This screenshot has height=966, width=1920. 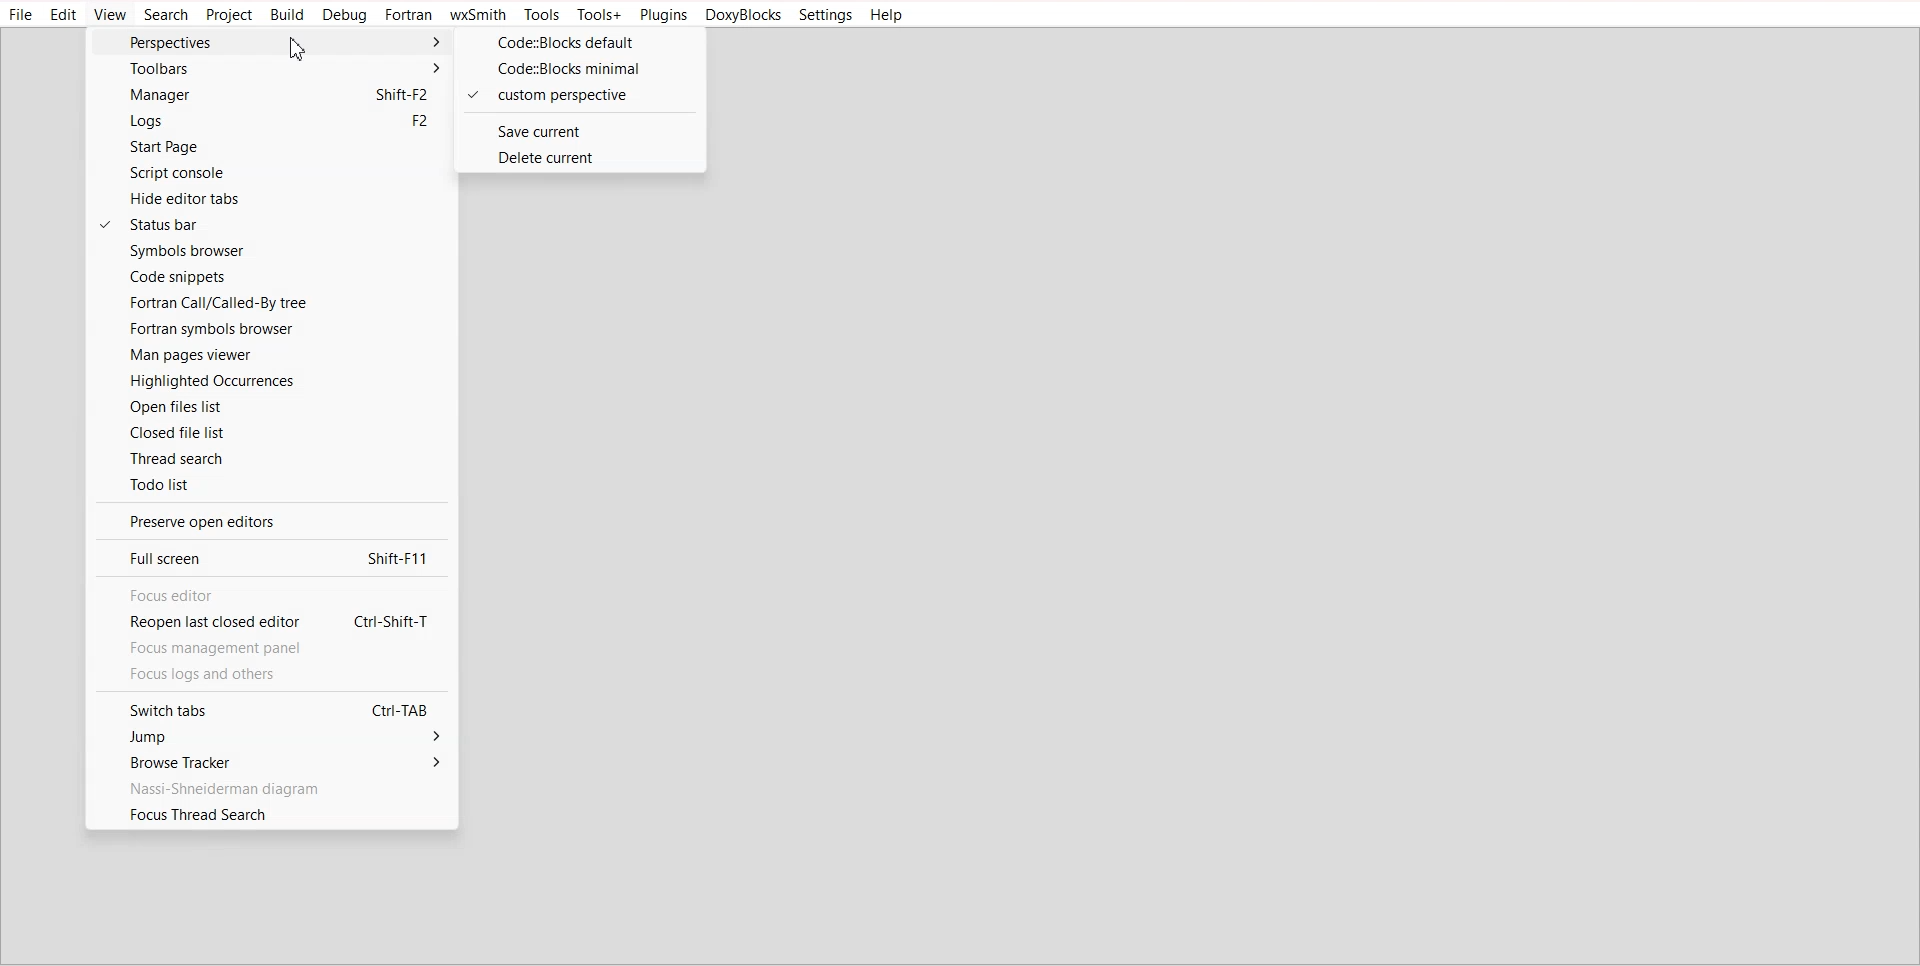 What do you see at coordinates (110, 15) in the screenshot?
I see `View` at bounding box center [110, 15].